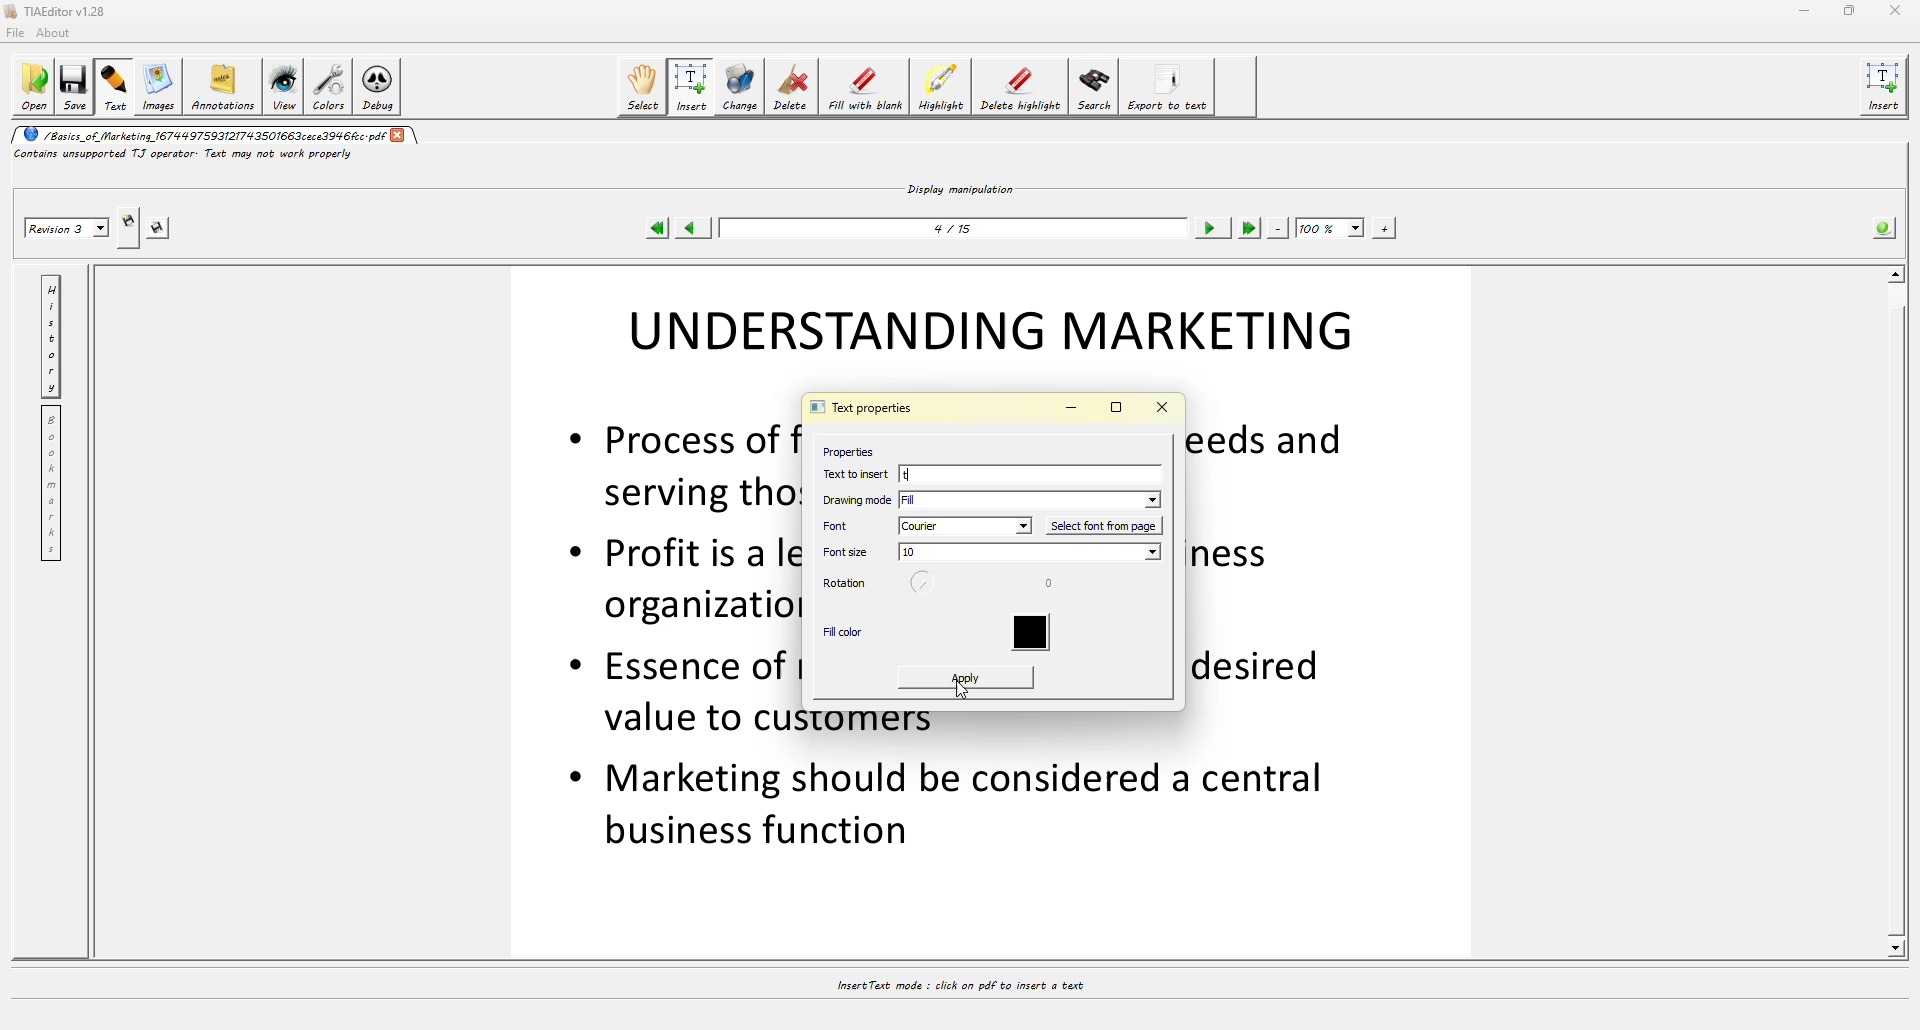  What do you see at coordinates (1849, 11) in the screenshot?
I see `maximize` at bounding box center [1849, 11].